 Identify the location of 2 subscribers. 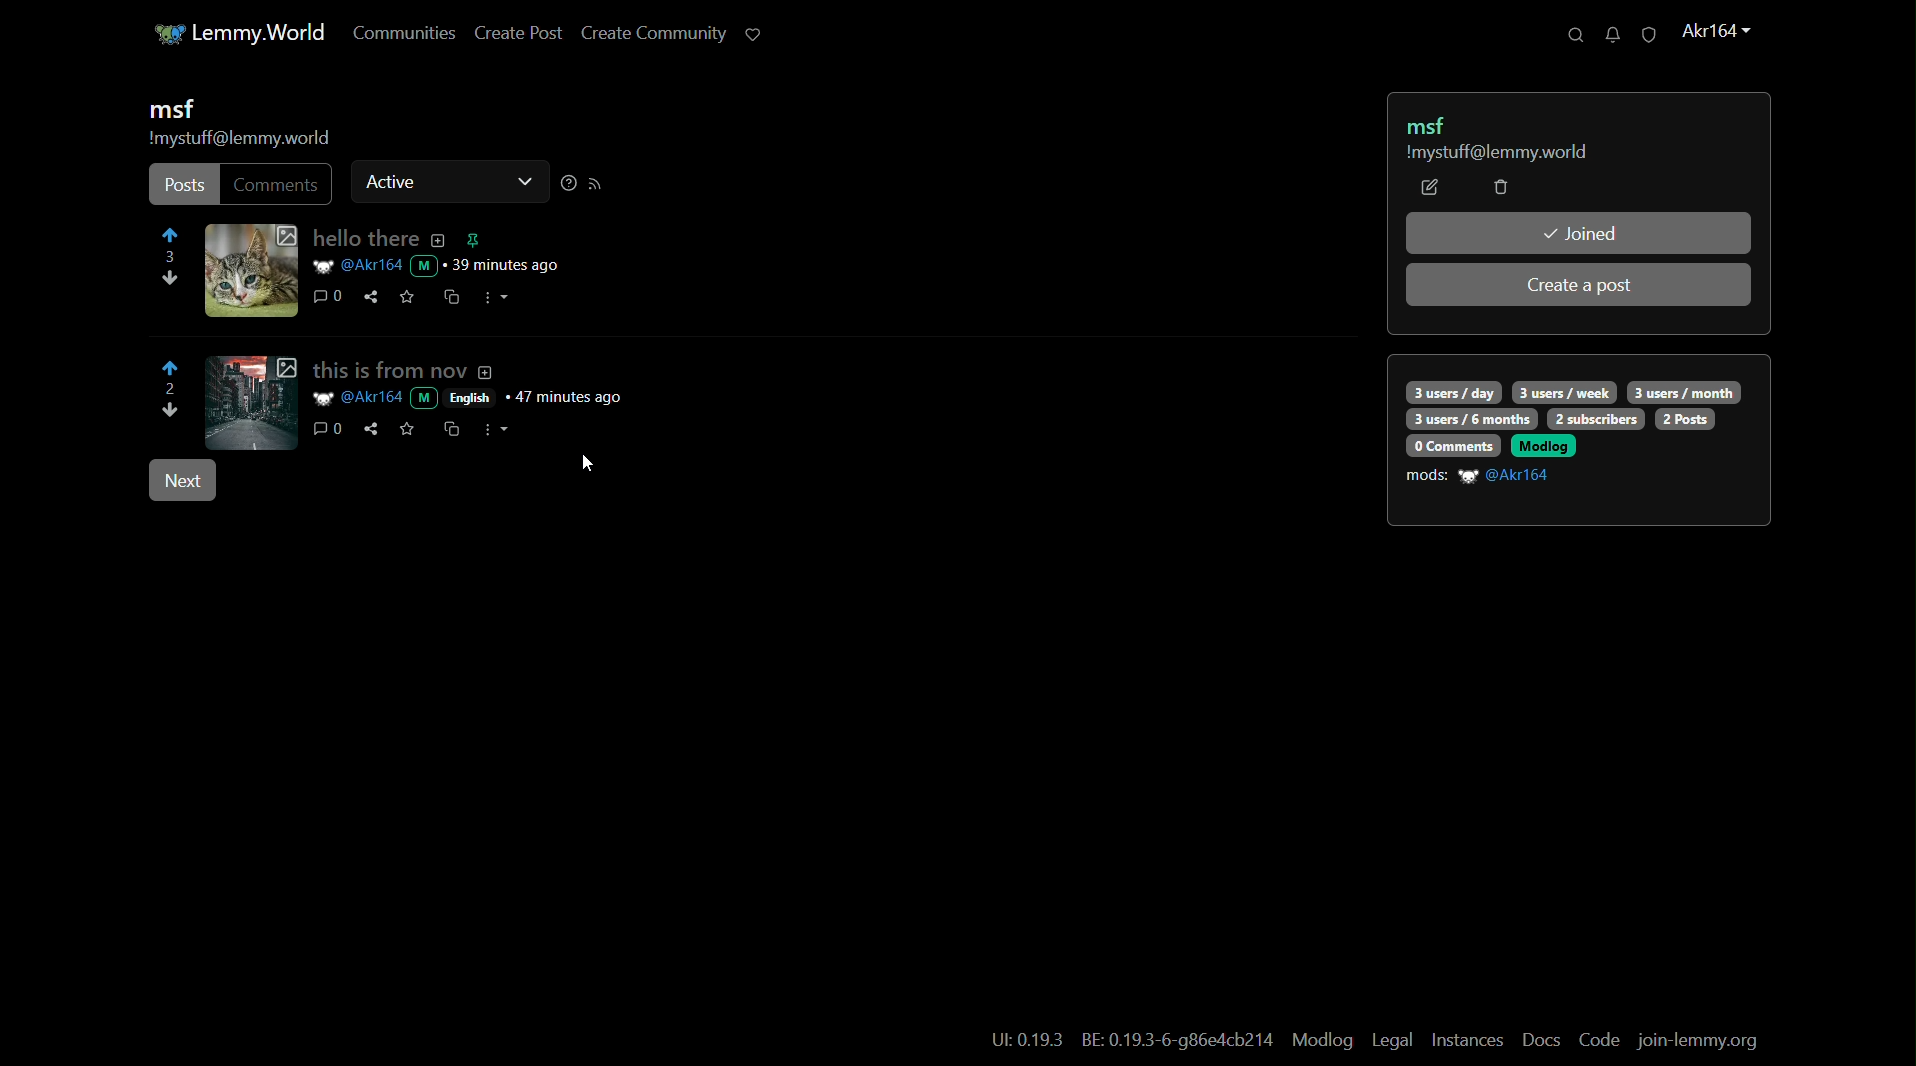
(1596, 419).